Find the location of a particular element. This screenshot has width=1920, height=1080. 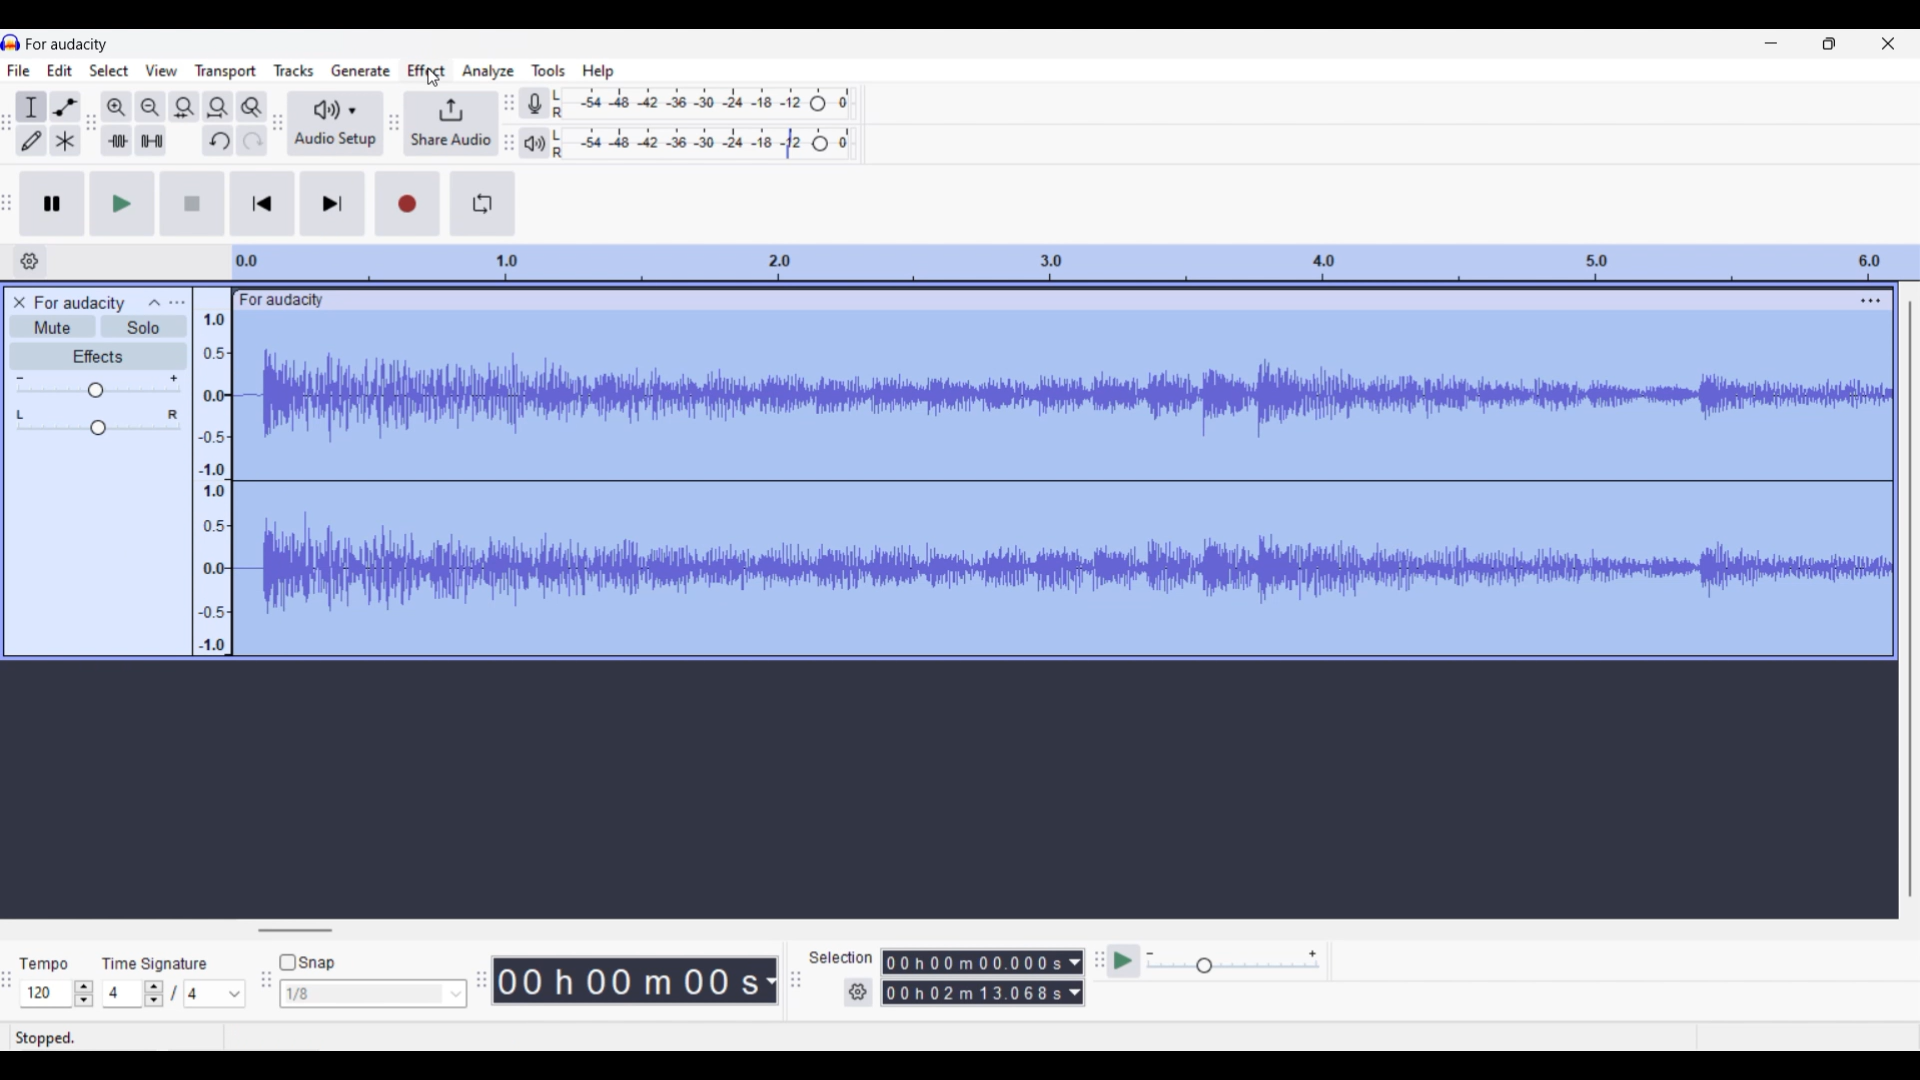

Undo is located at coordinates (218, 140).